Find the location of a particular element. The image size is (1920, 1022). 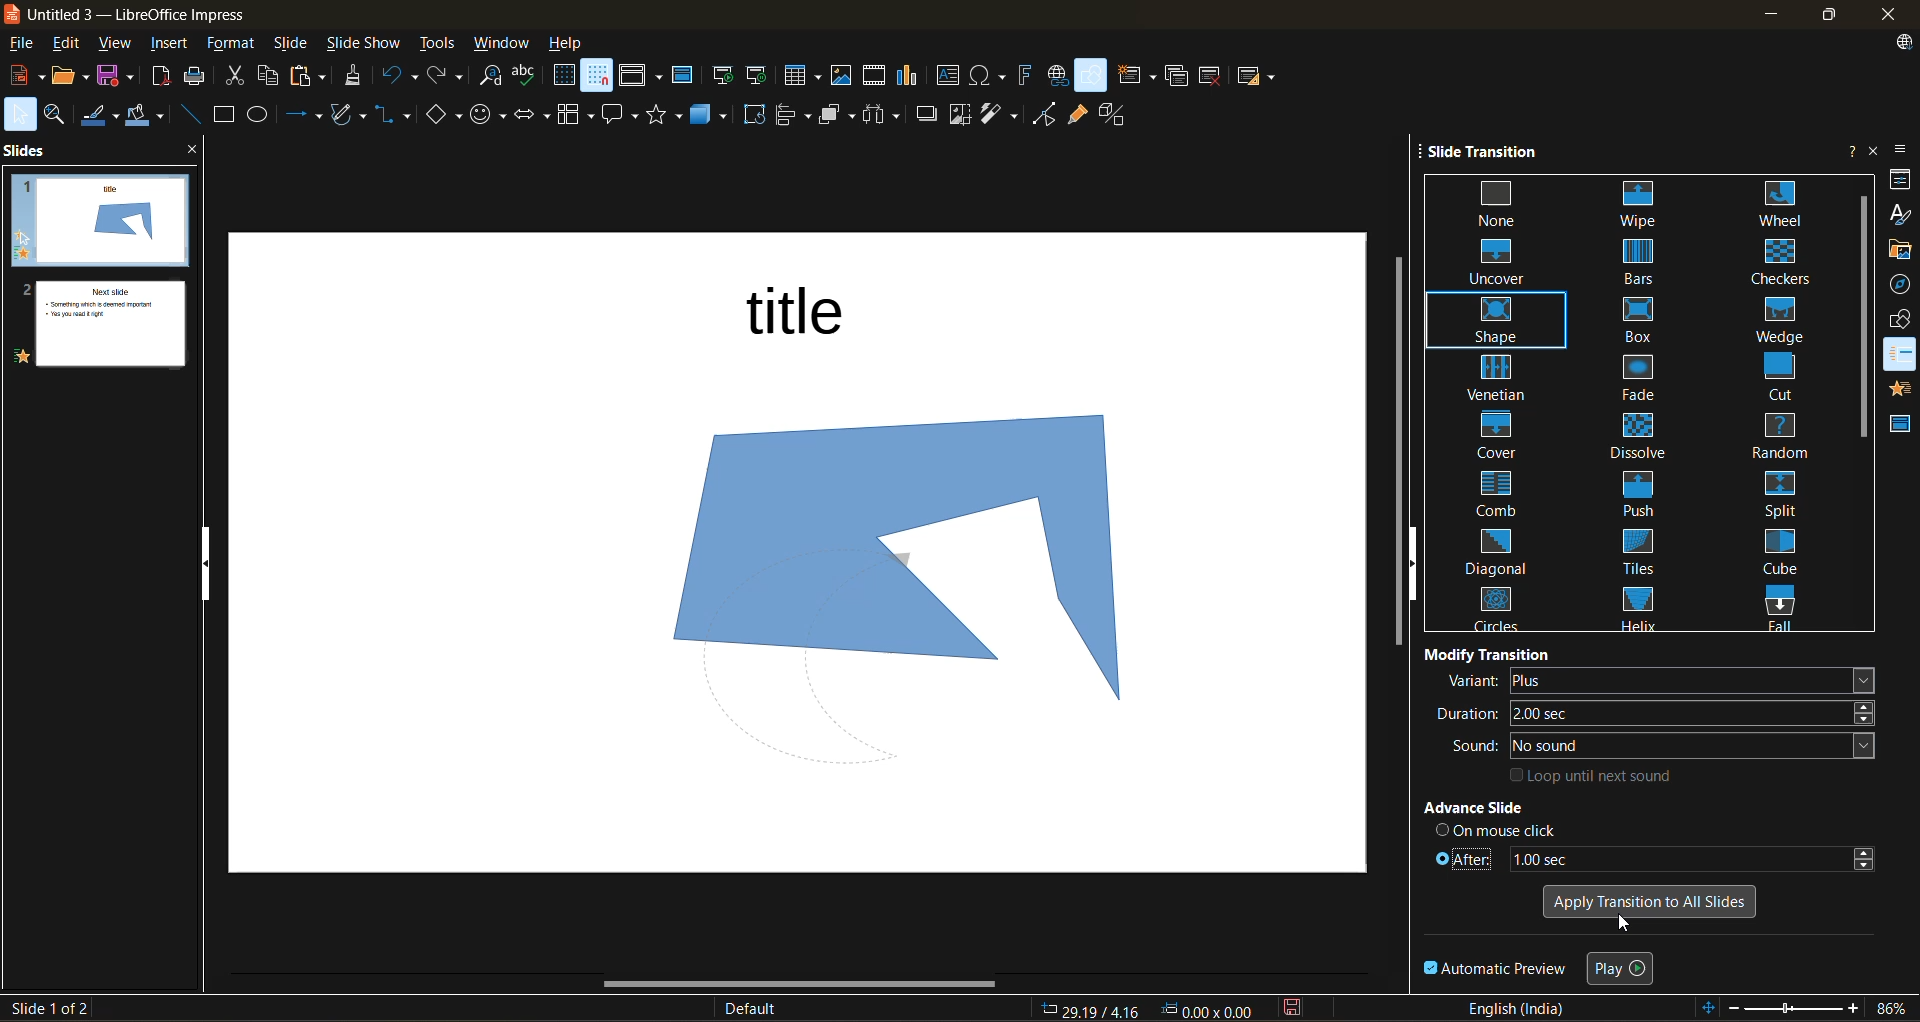

maximize is located at coordinates (1836, 15).